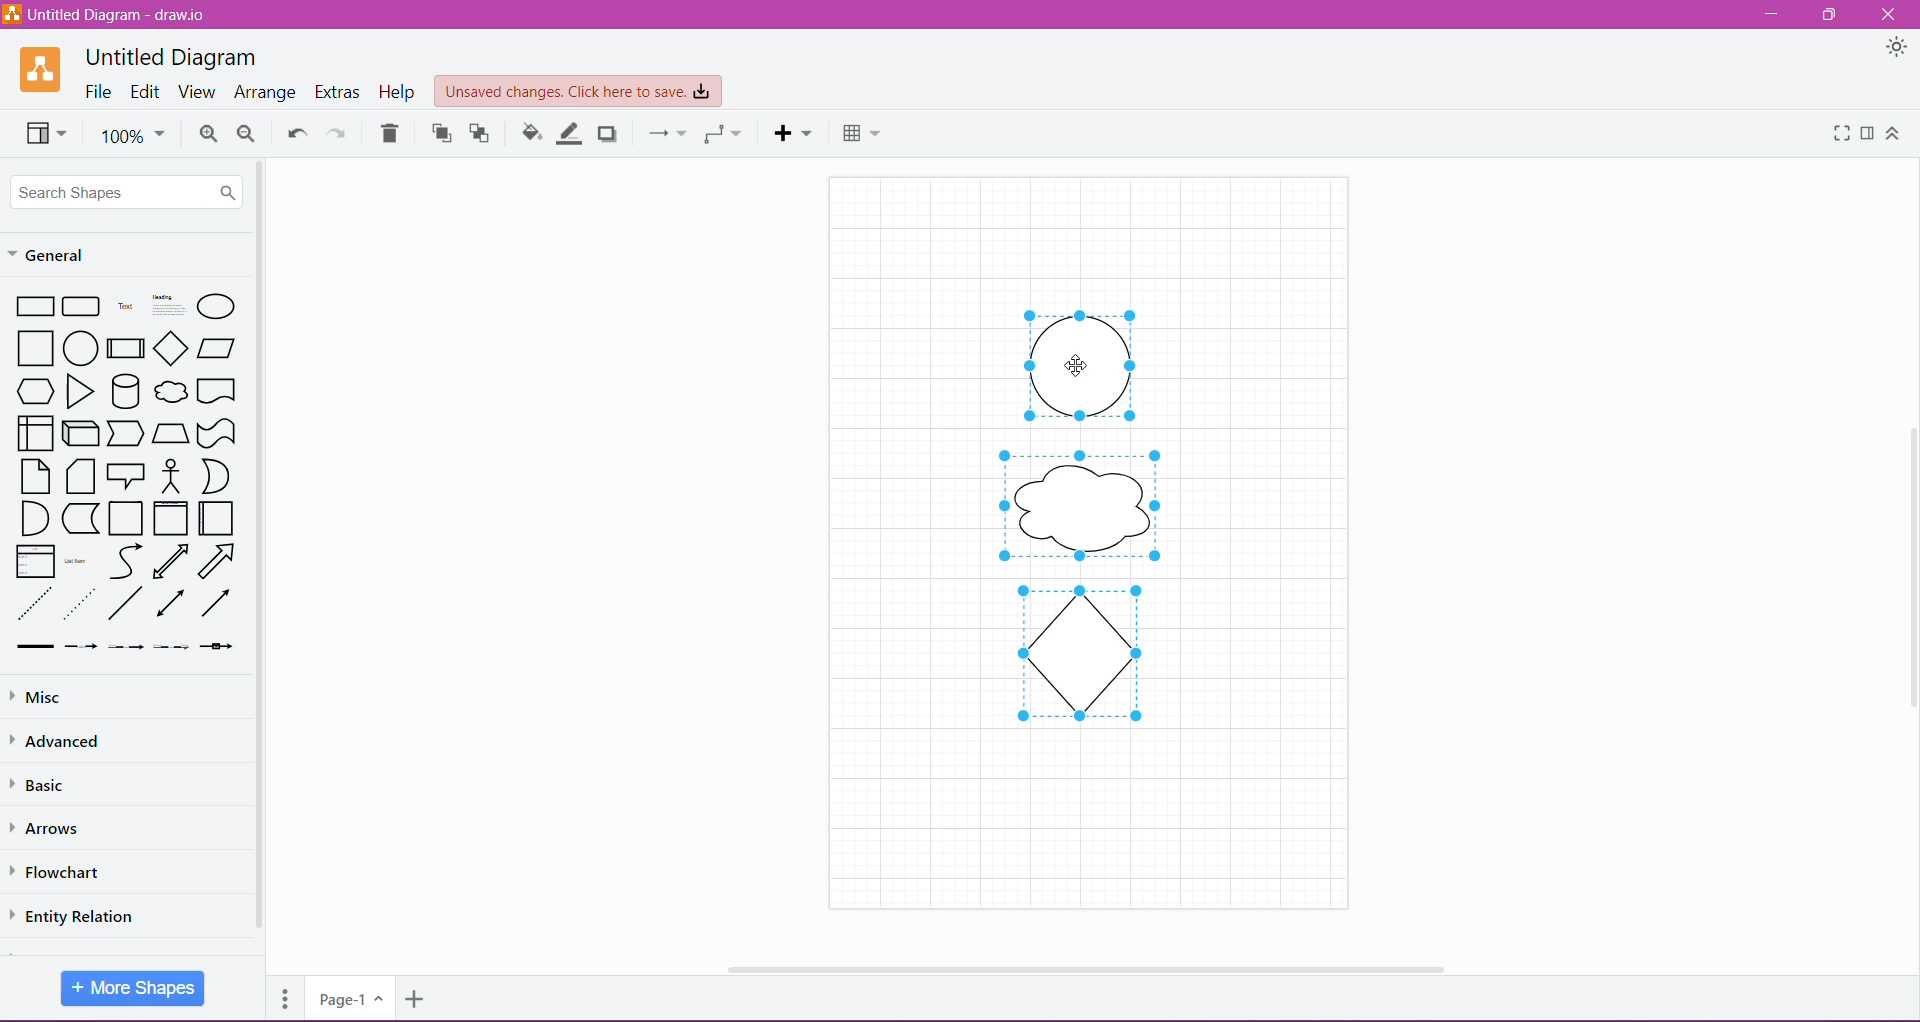 The width and height of the screenshot is (1920, 1022). What do you see at coordinates (128, 191) in the screenshot?
I see `Search Shapes` at bounding box center [128, 191].